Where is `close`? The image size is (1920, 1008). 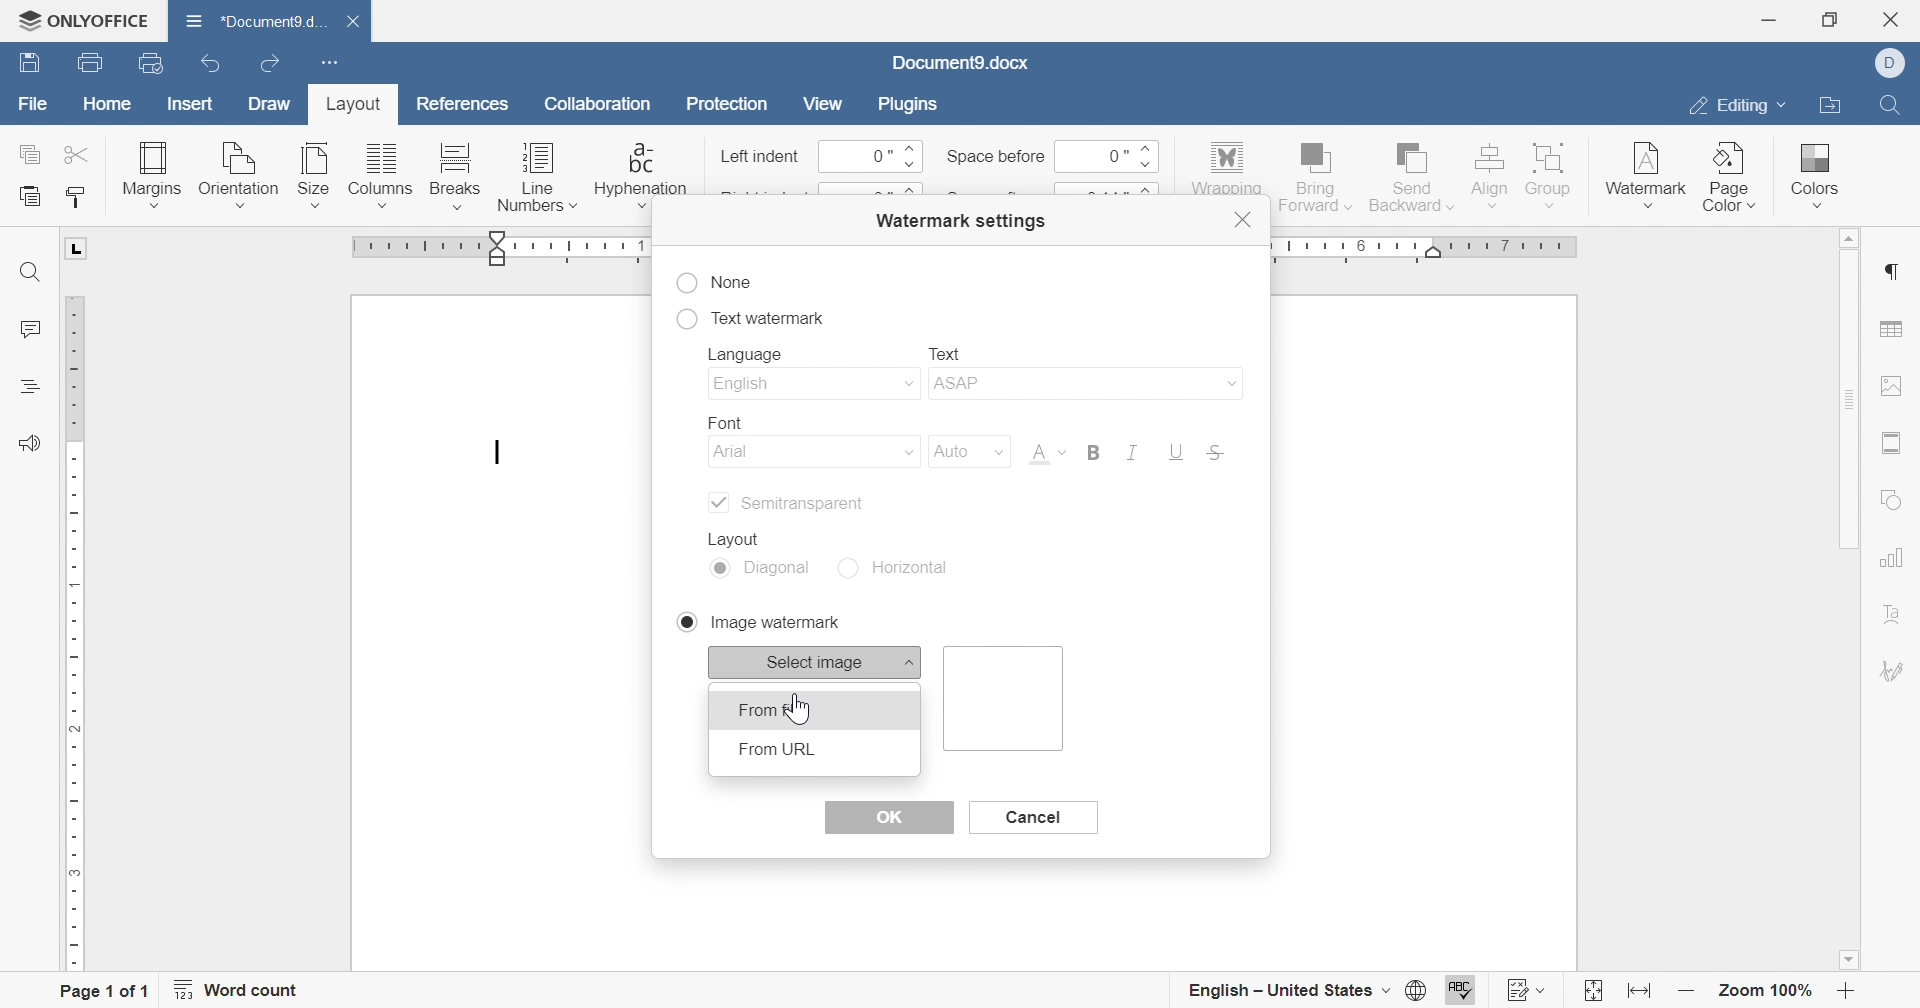 close is located at coordinates (1897, 19).